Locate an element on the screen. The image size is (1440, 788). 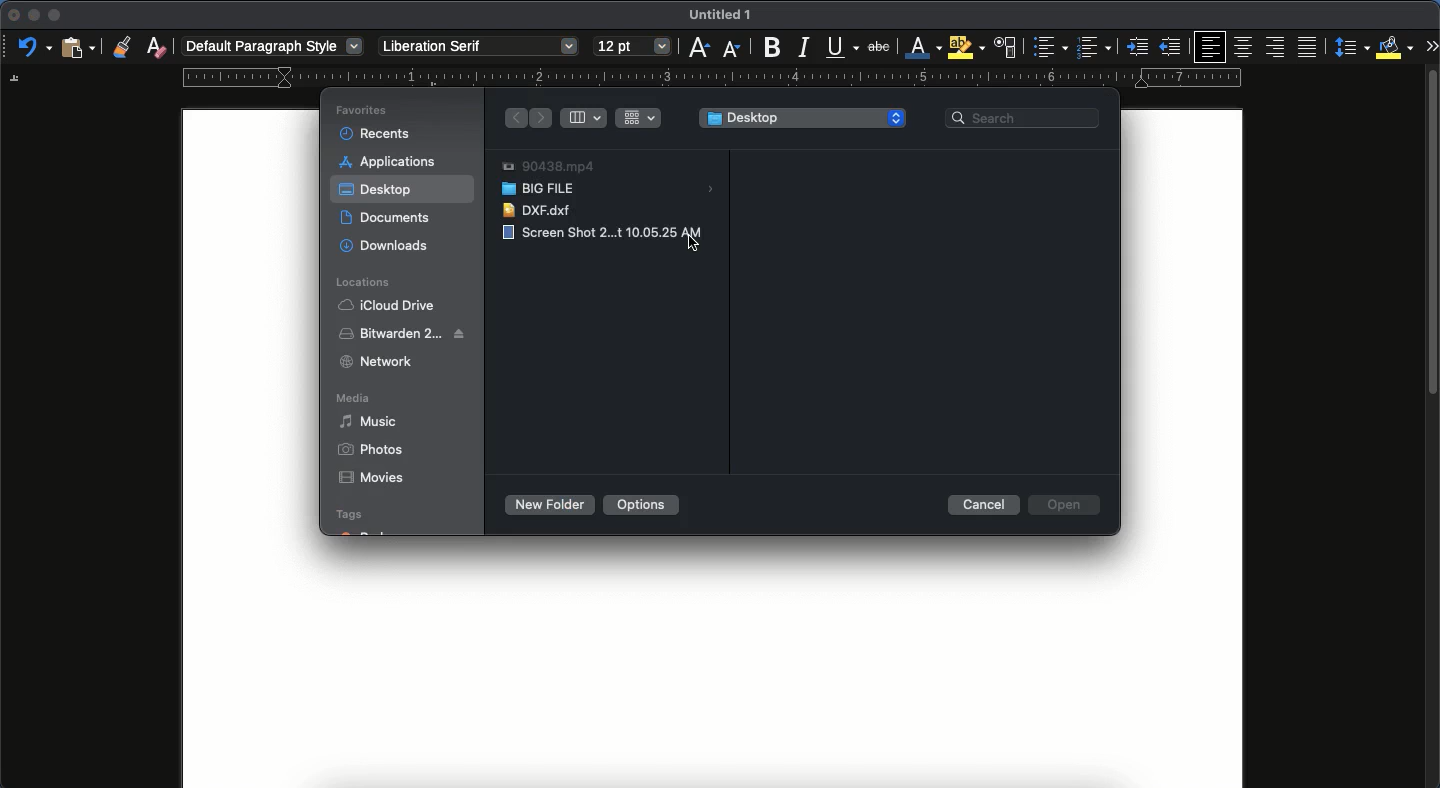
video is located at coordinates (548, 167).